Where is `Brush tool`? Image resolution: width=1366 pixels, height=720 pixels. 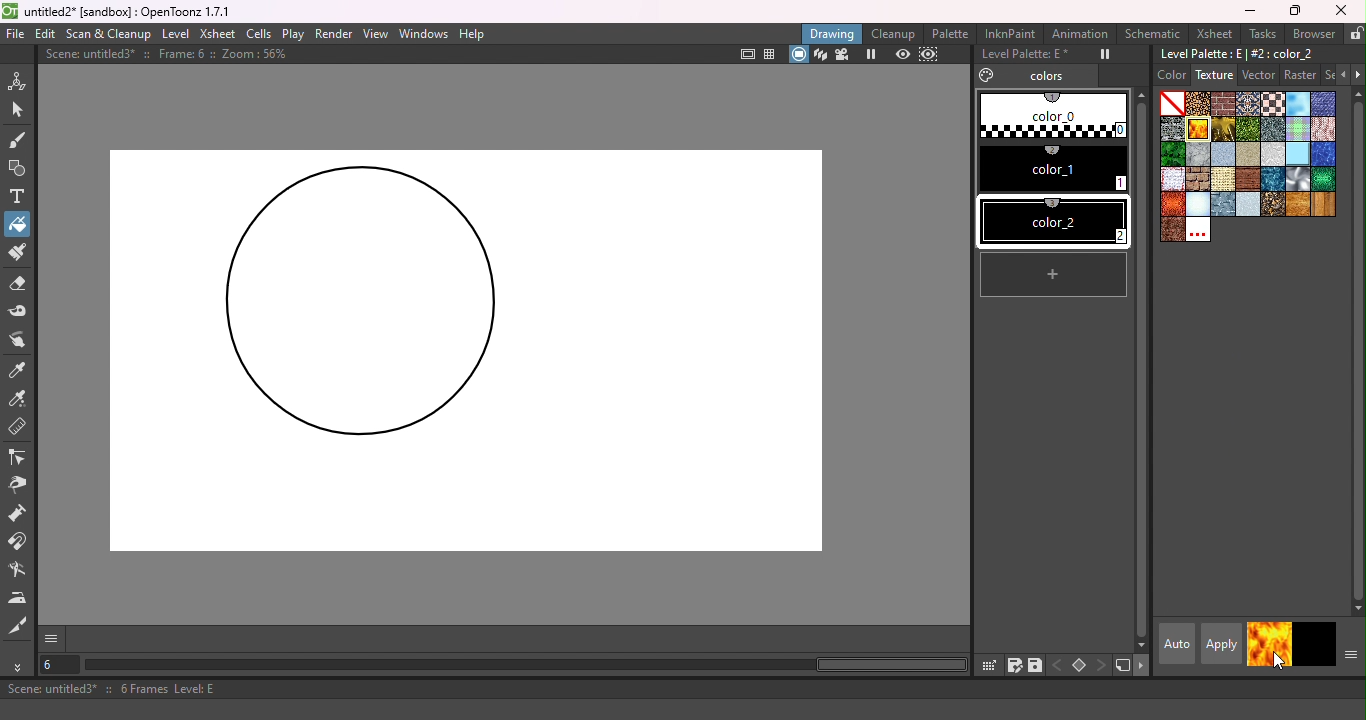
Brush tool is located at coordinates (19, 140).